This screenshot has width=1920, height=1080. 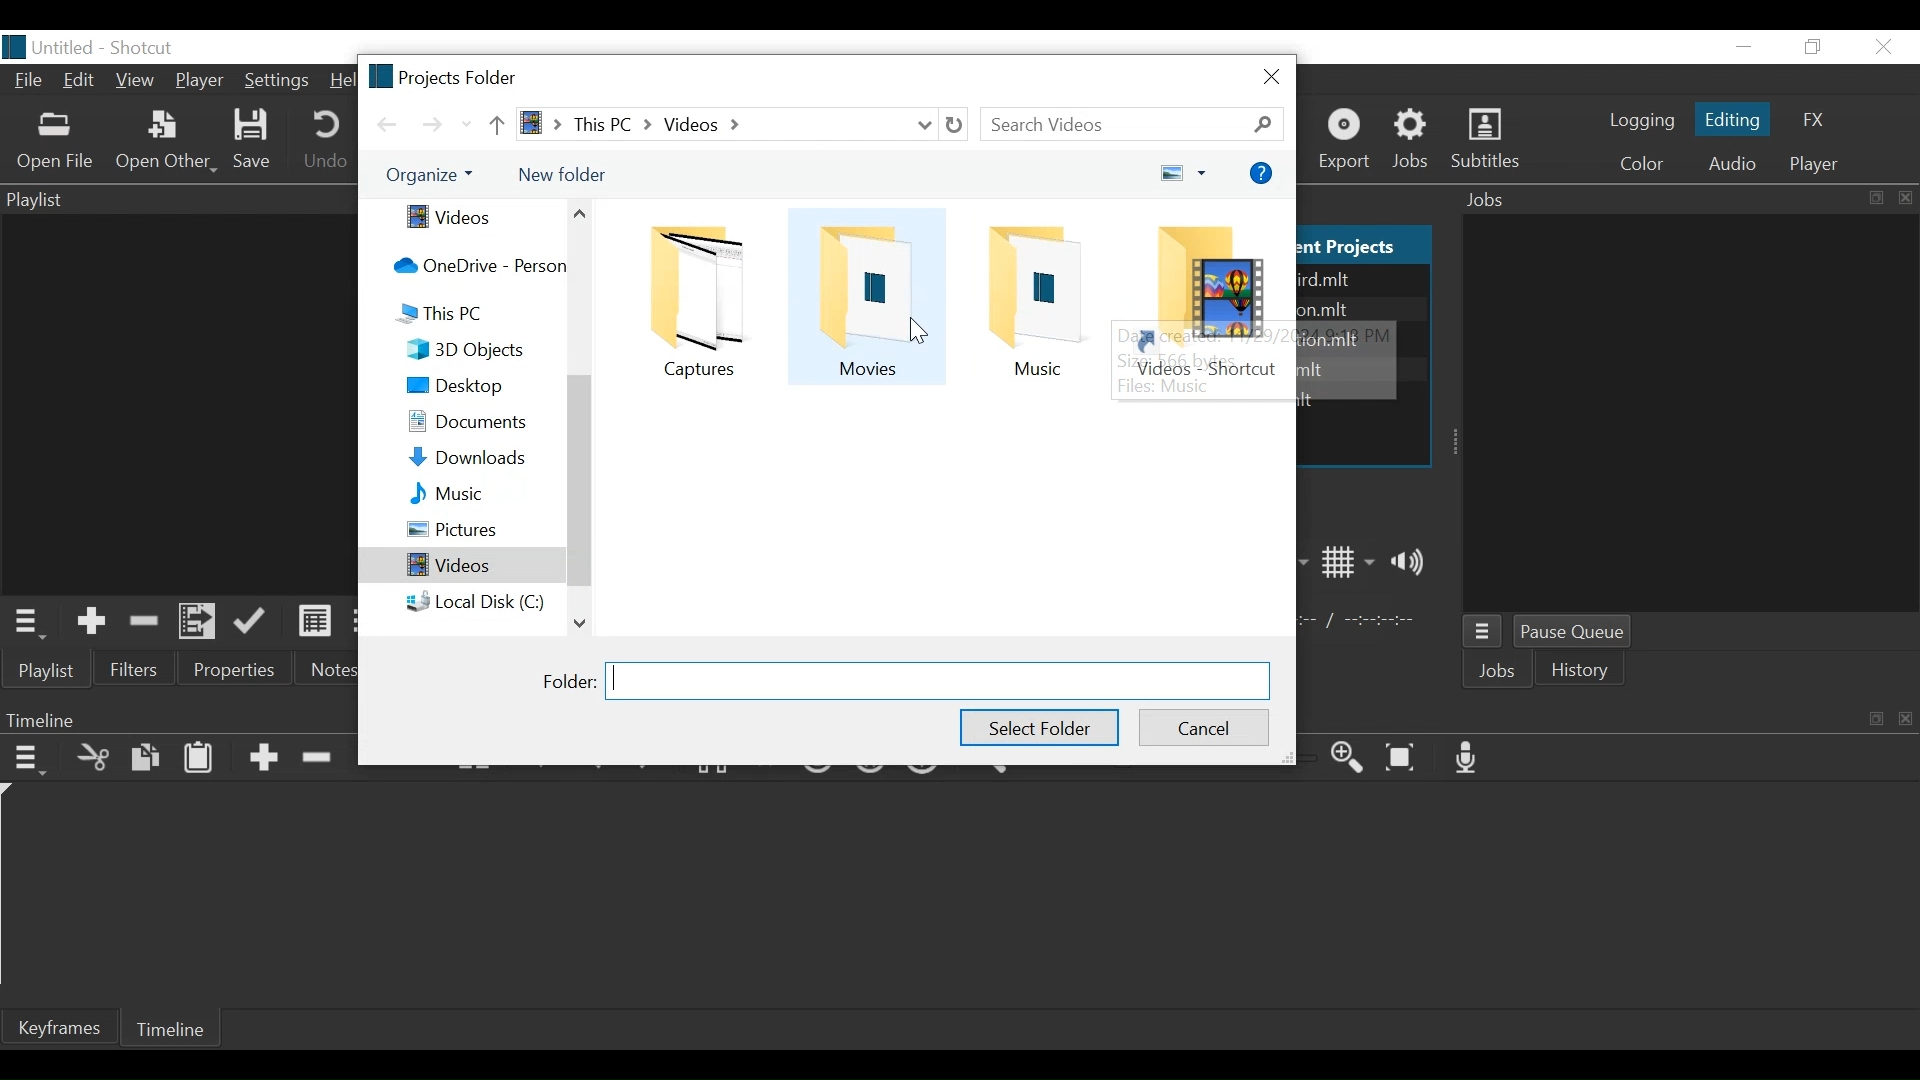 I want to click on Project Folder, so click(x=448, y=76).